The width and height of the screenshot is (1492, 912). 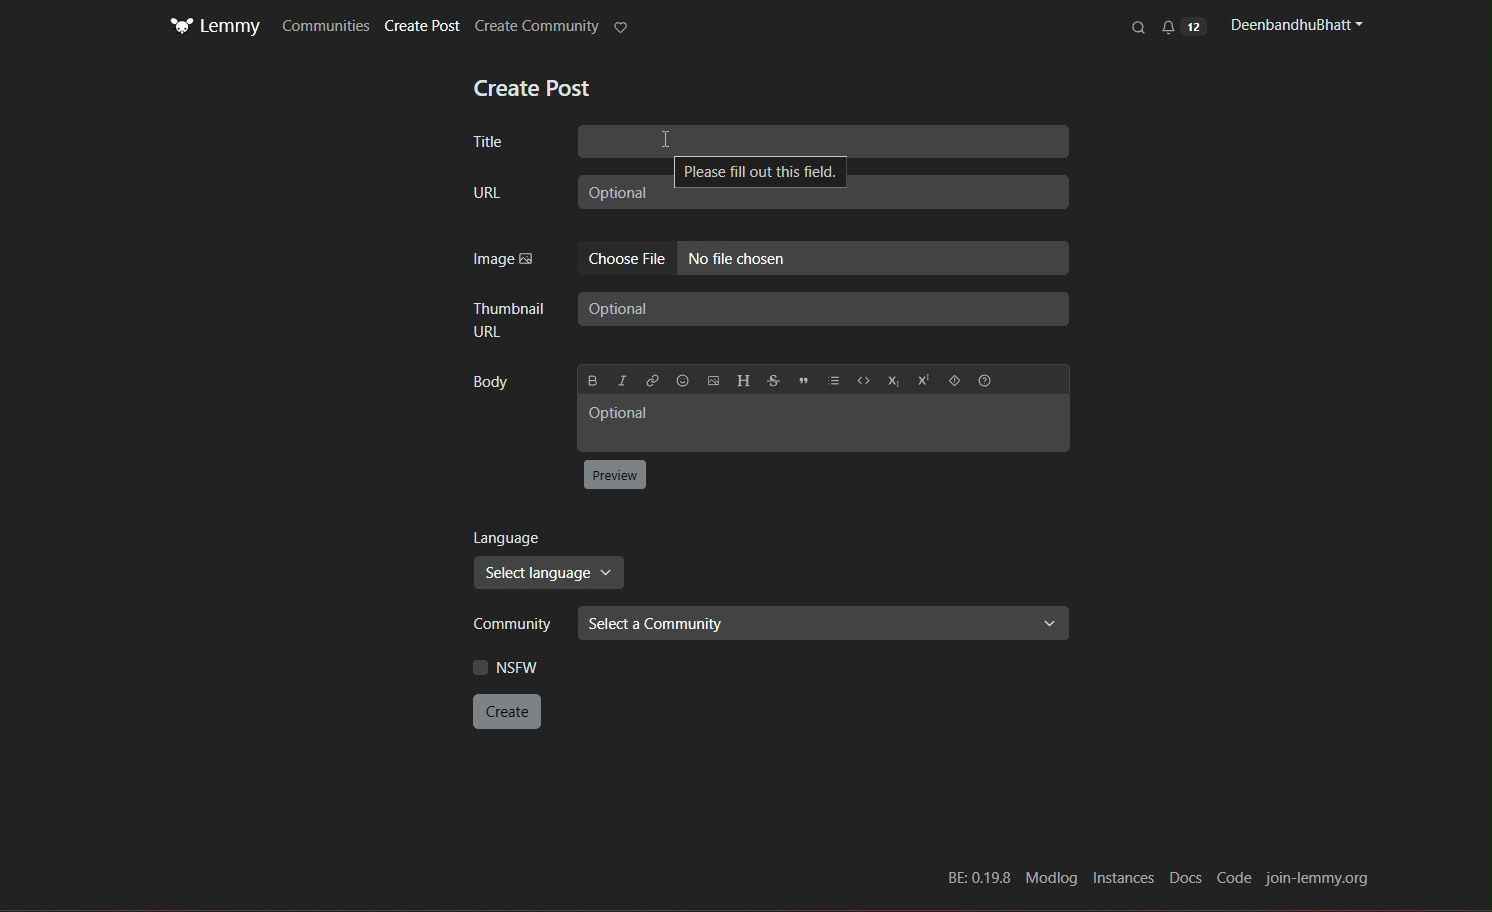 I want to click on Choose file, so click(x=627, y=259).